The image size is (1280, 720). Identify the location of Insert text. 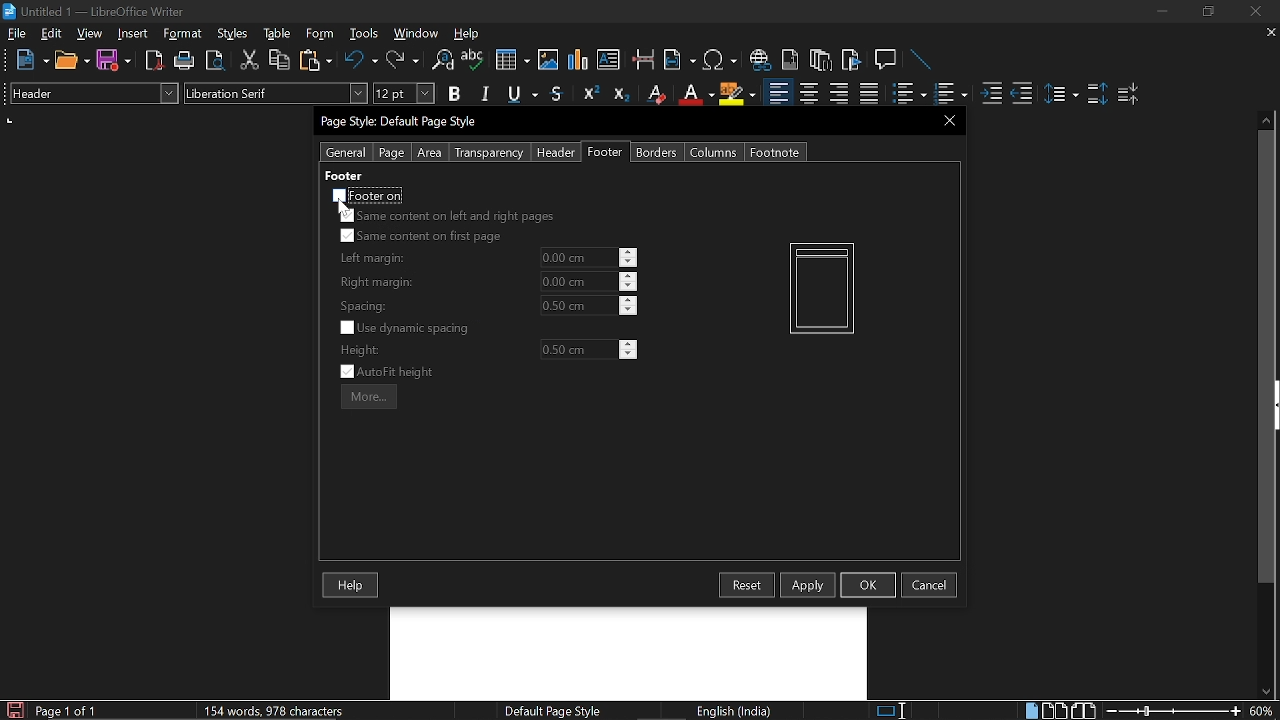
(608, 59).